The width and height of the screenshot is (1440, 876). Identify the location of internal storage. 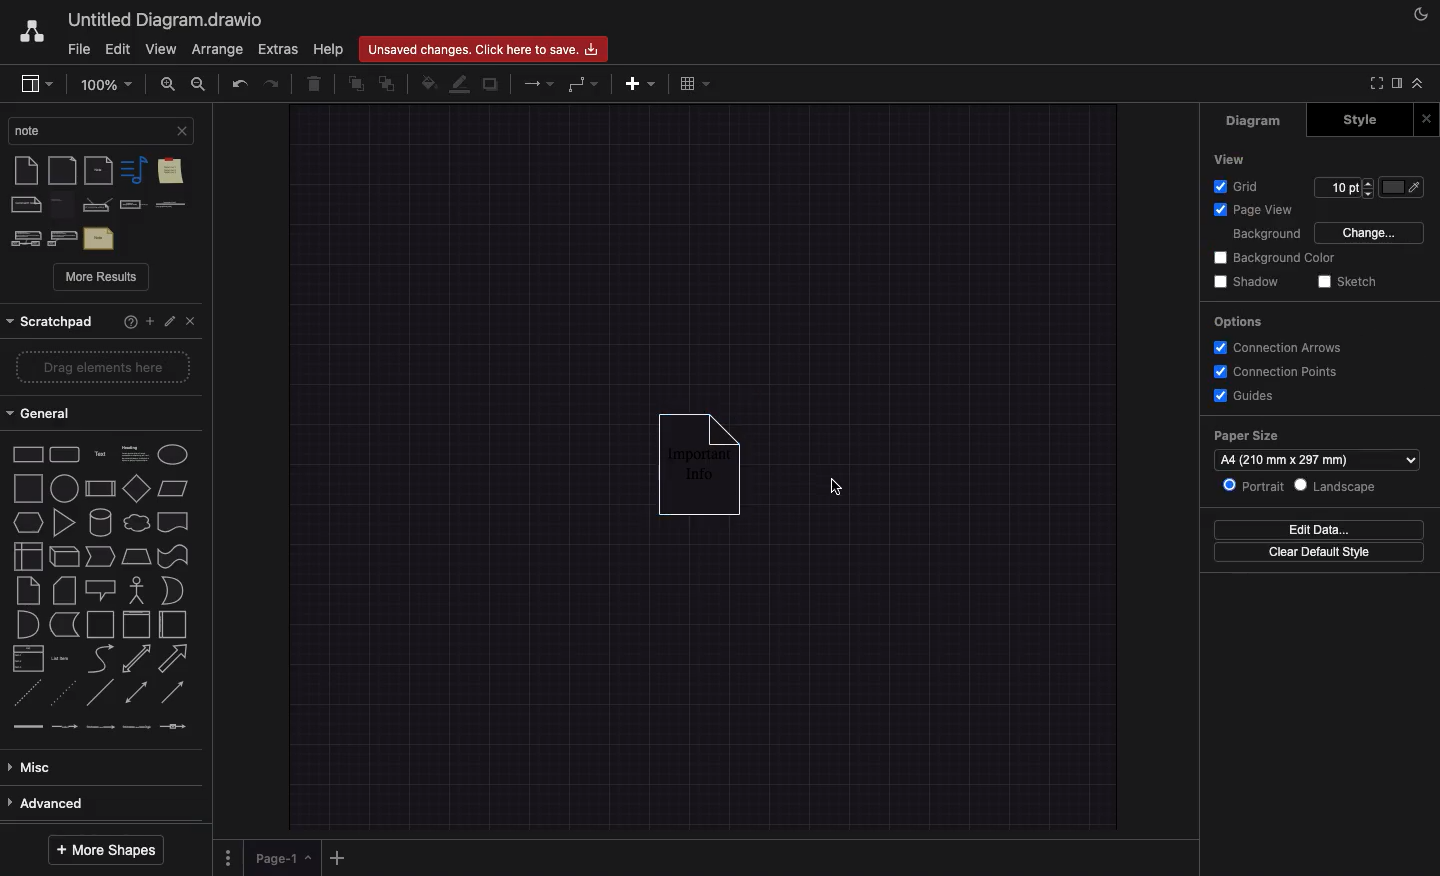
(26, 556).